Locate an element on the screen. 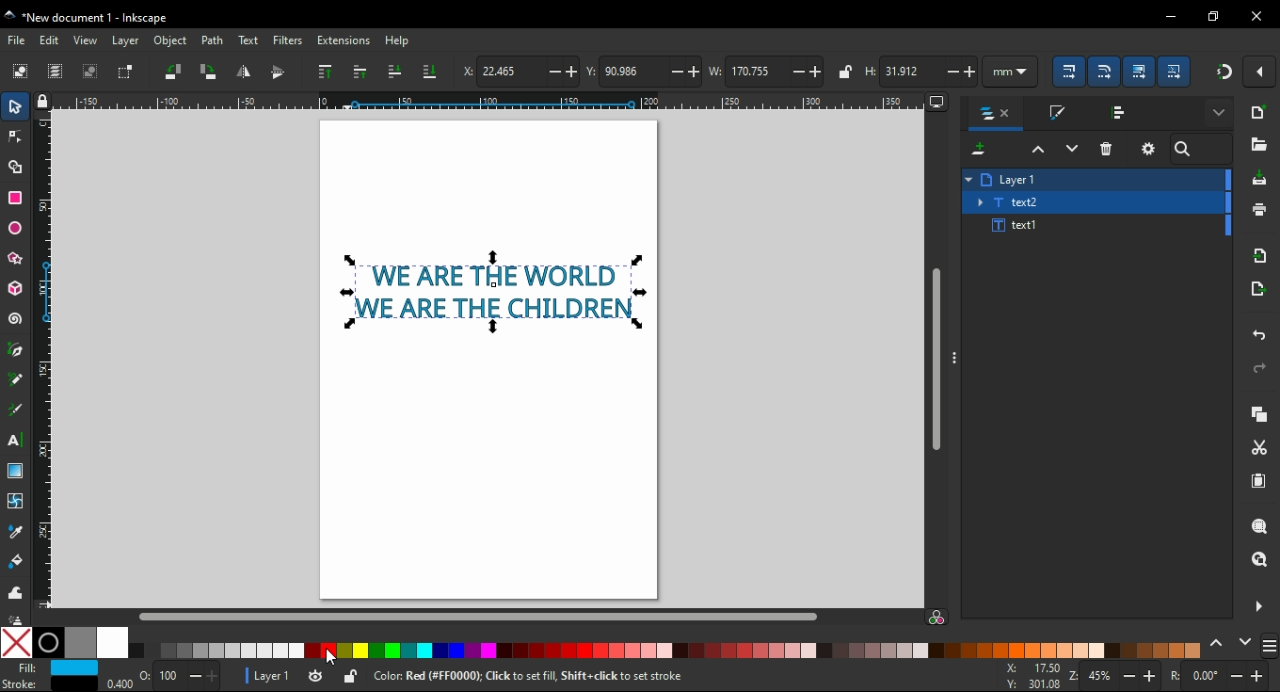 Image resolution: width=1280 pixels, height=692 pixels. star/polygon tool is located at coordinates (14, 258).